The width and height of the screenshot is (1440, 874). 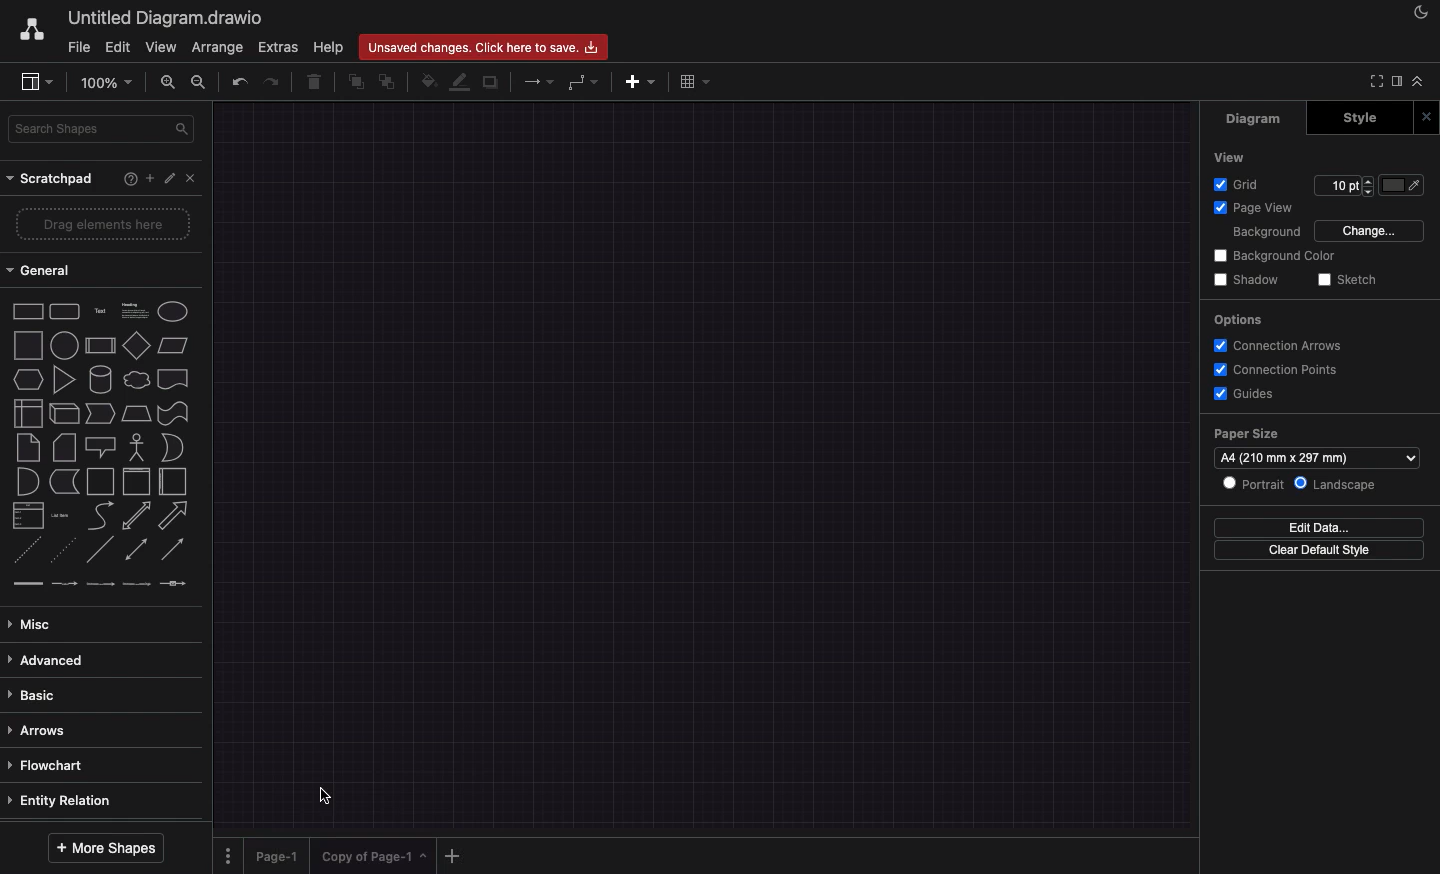 I want to click on container, so click(x=137, y=482).